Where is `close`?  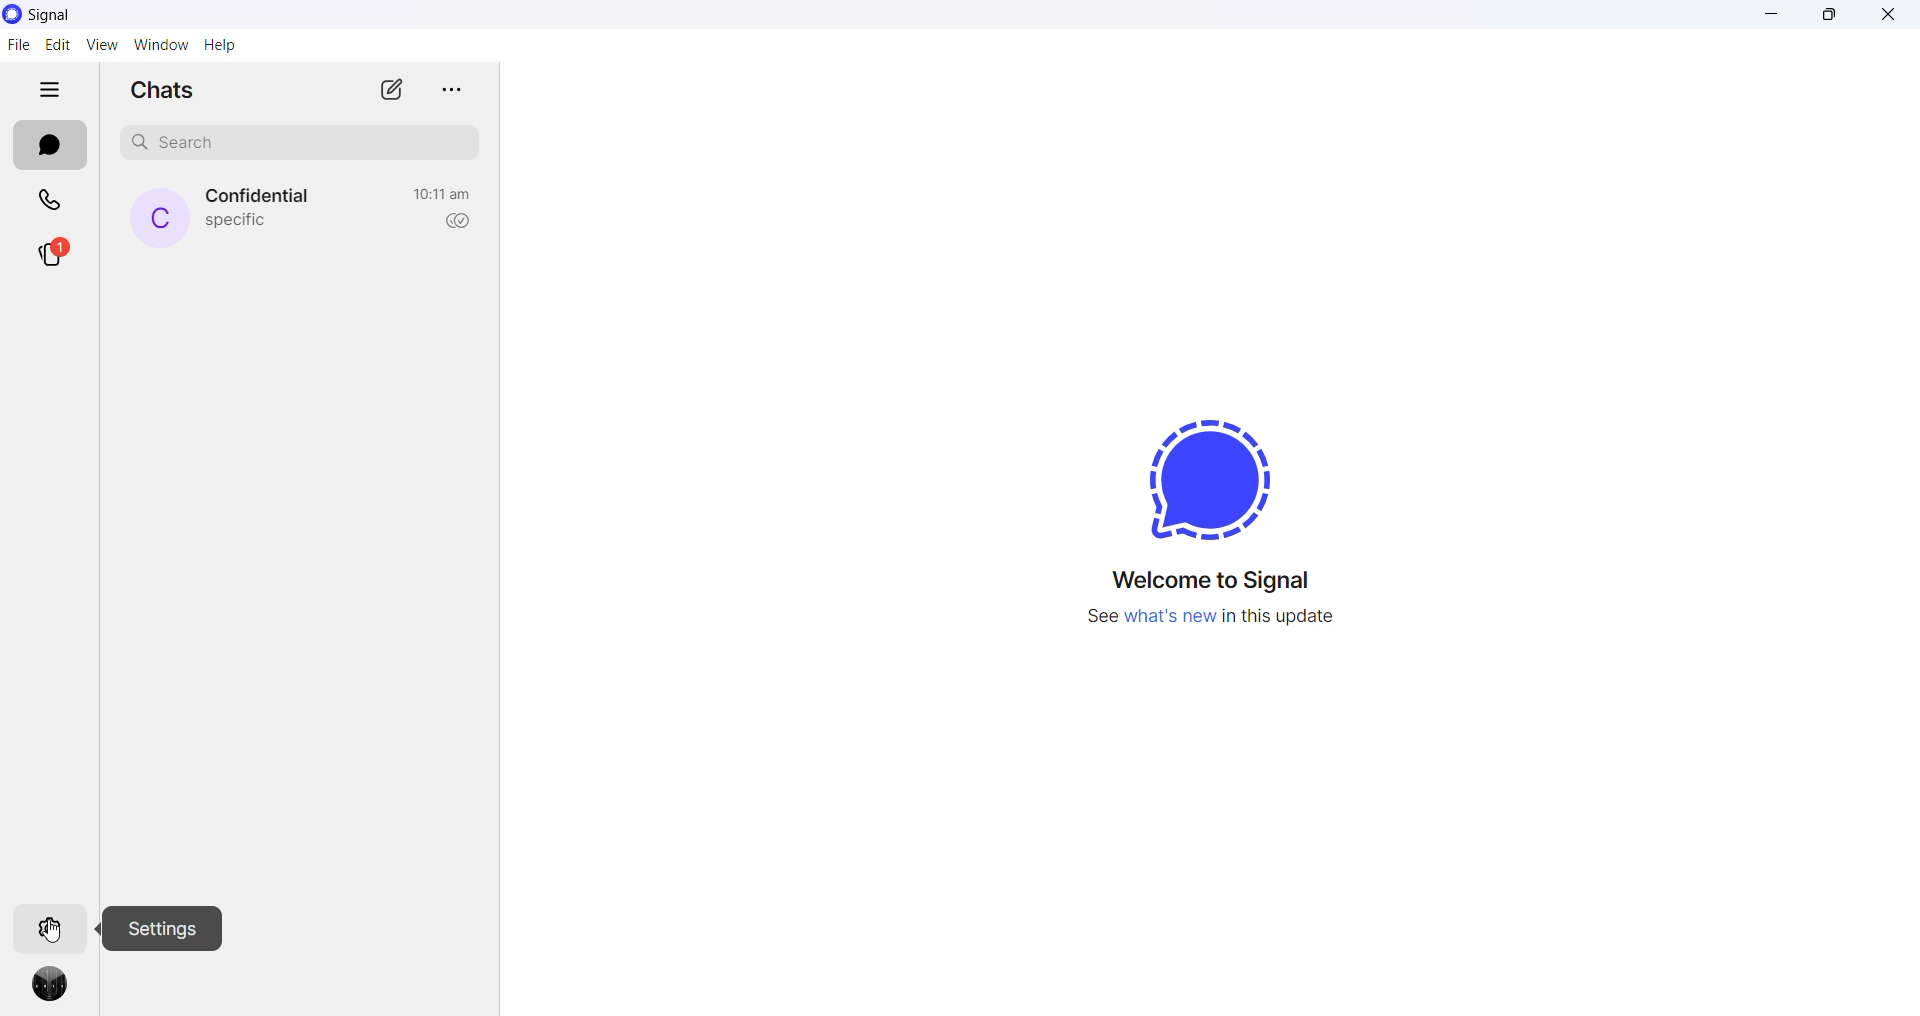 close is located at coordinates (1887, 18).